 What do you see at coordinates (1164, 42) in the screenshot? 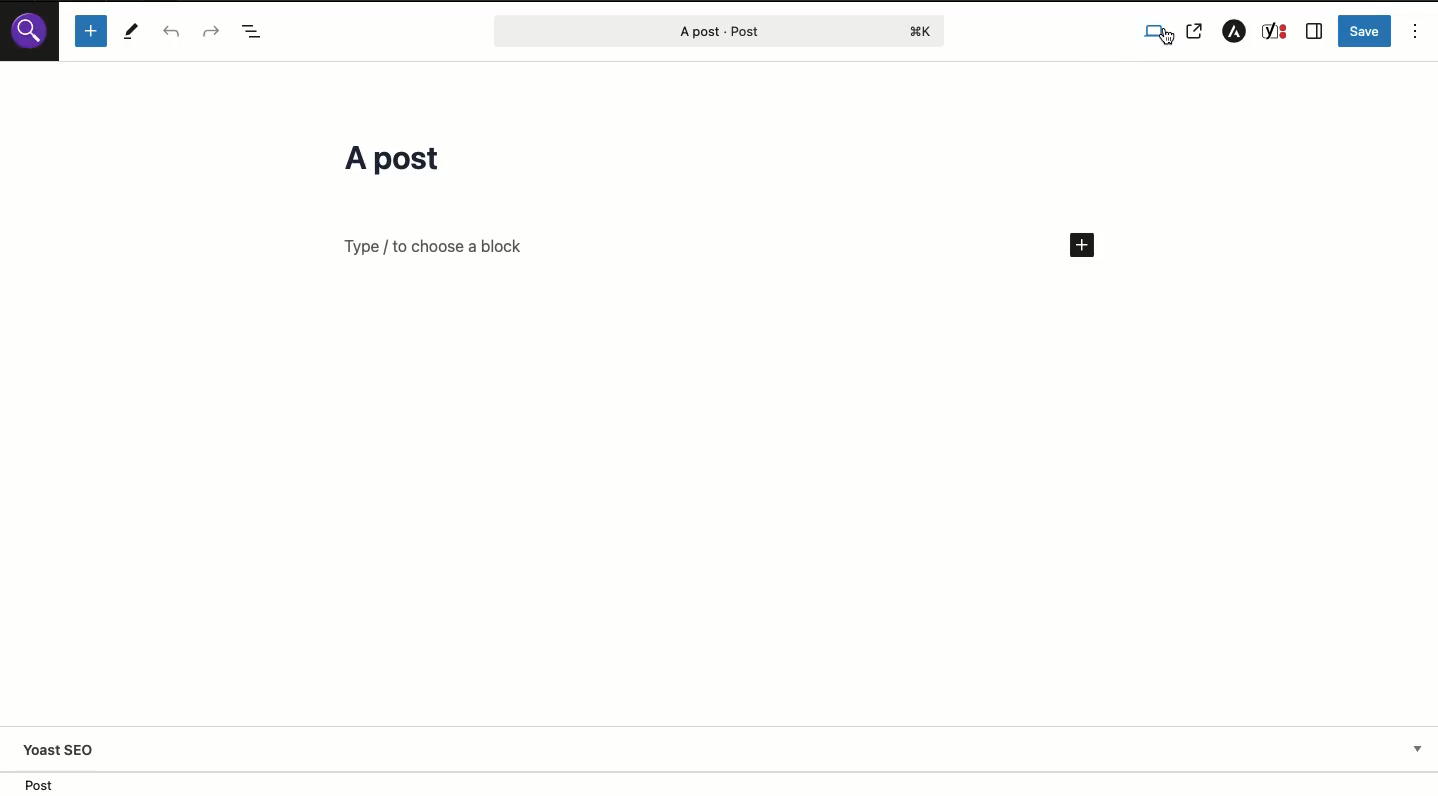
I see `cursor` at bounding box center [1164, 42].